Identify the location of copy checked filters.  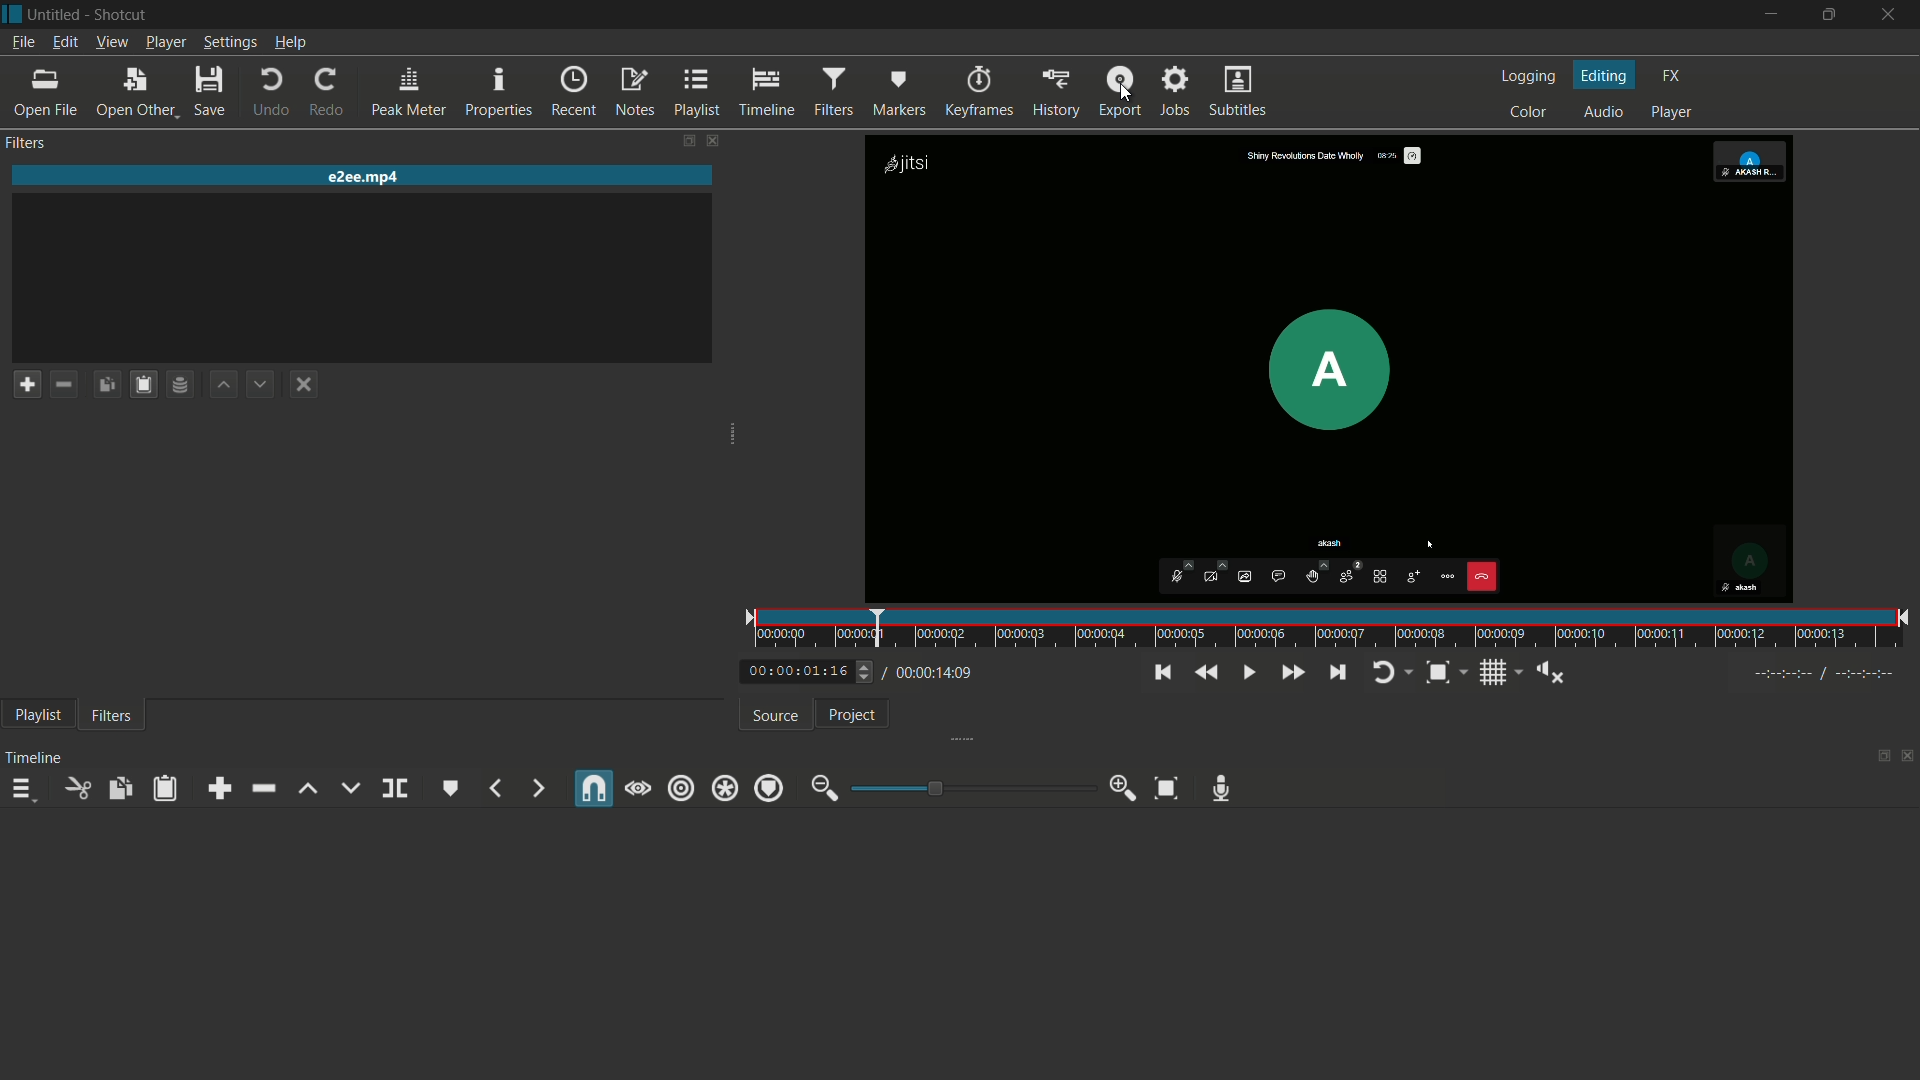
(104, 384).